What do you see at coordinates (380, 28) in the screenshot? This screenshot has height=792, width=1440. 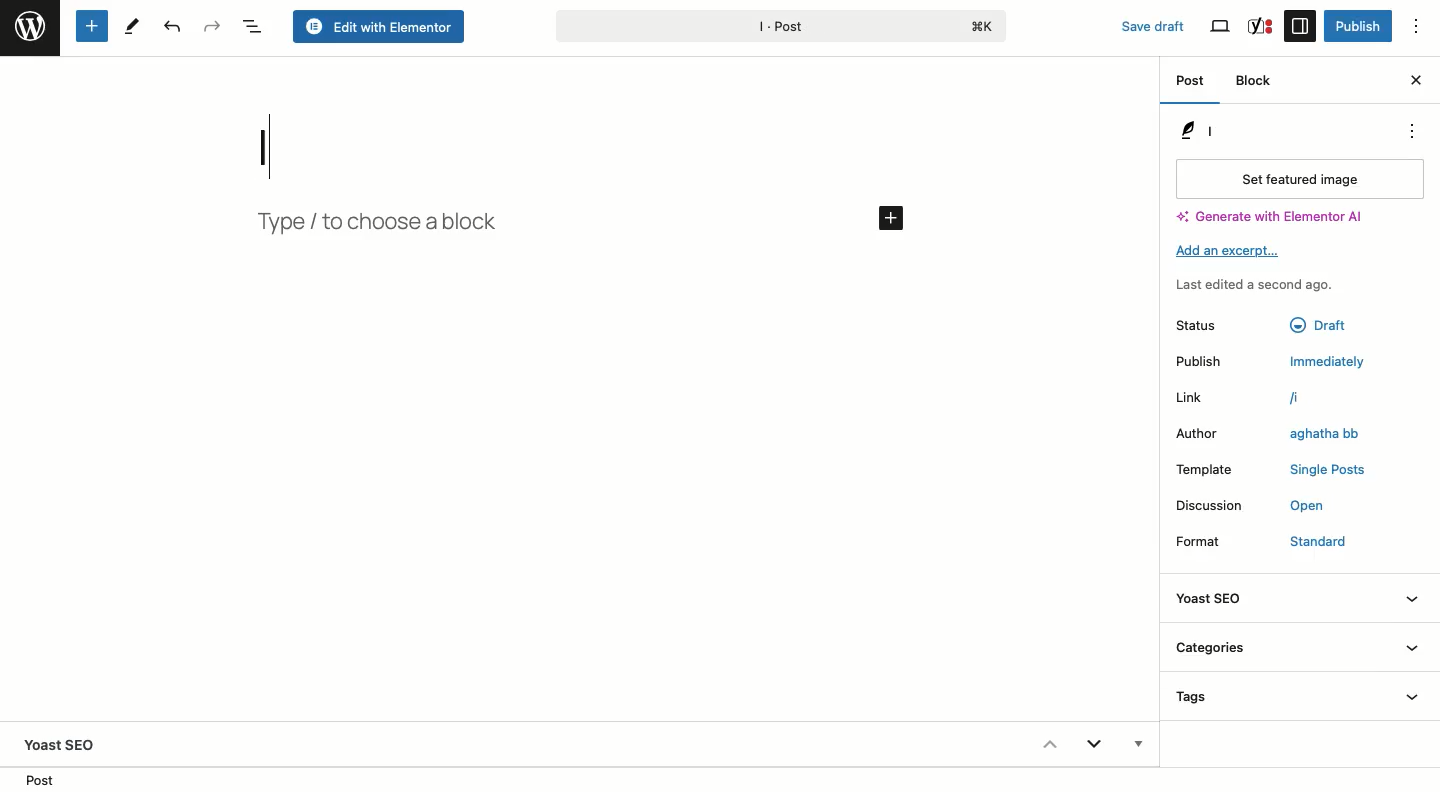 I see `Edit with Elementor` at bounding box center [380, 28].